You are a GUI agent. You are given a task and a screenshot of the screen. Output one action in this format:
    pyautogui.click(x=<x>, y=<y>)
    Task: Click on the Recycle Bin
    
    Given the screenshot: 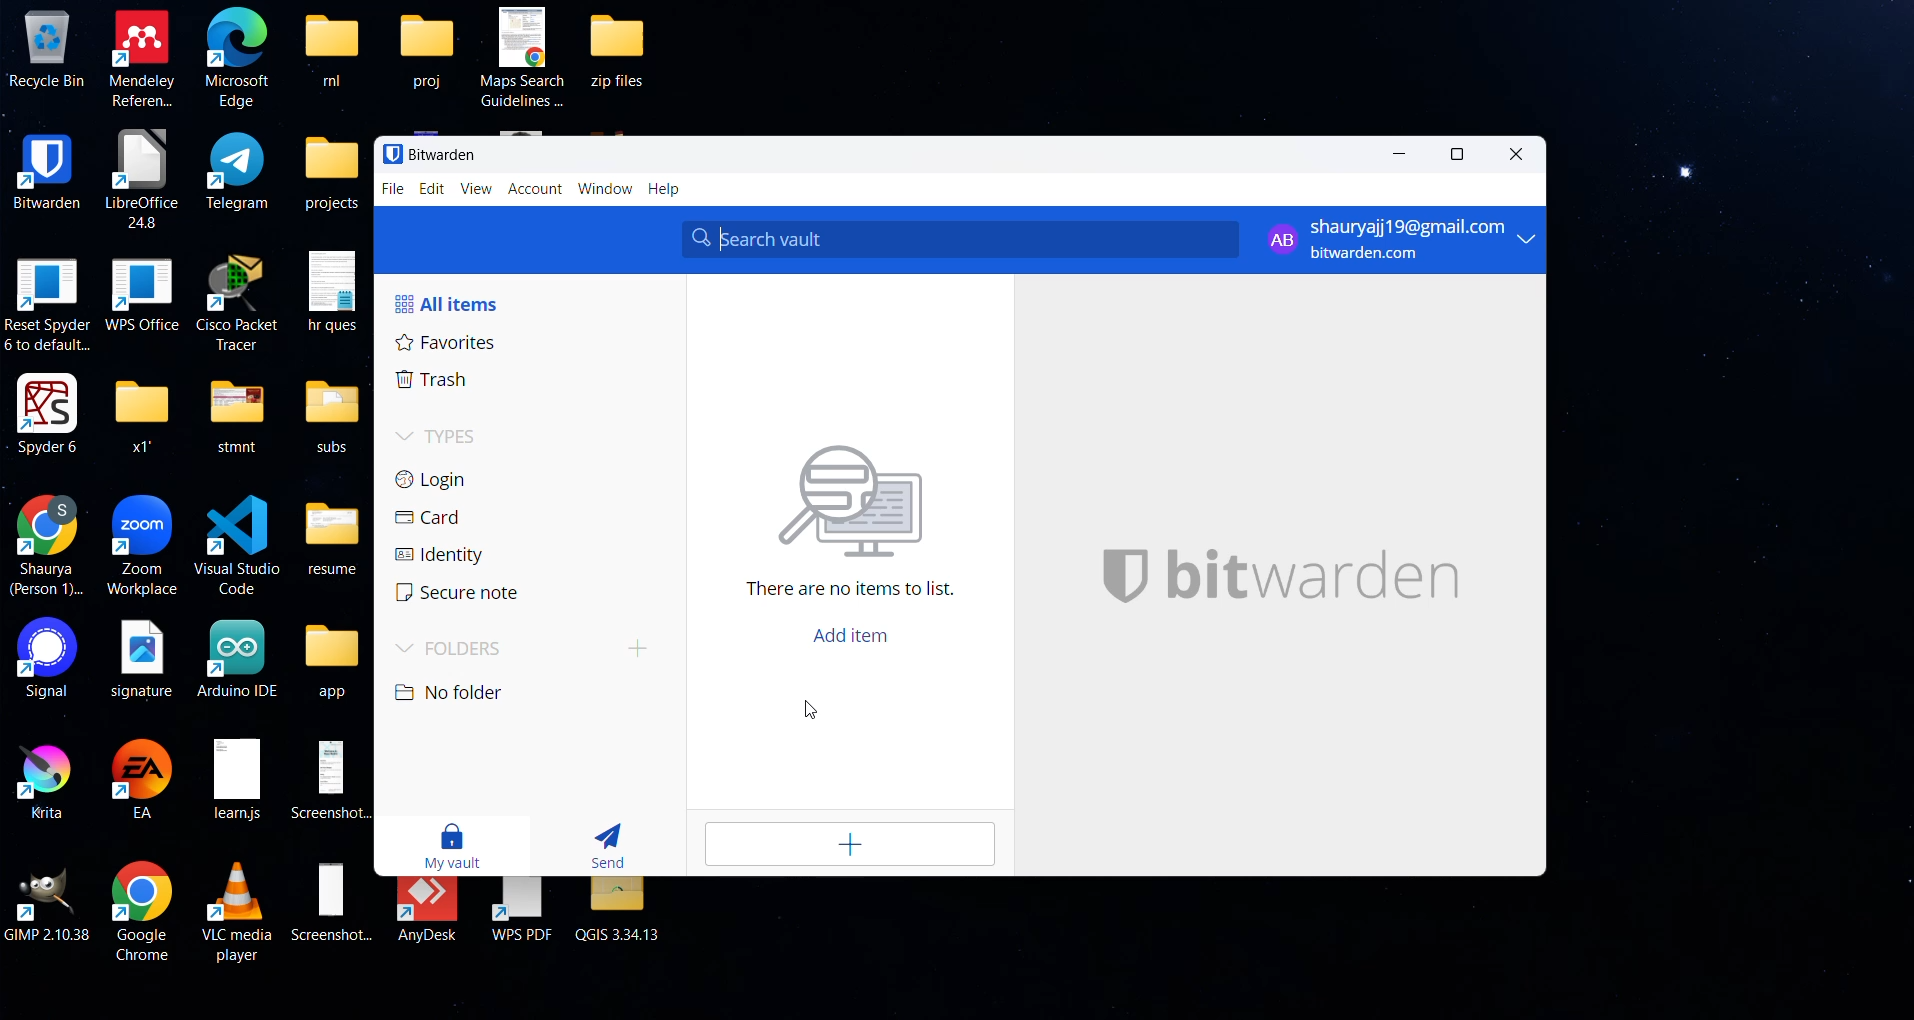 What is the action you would take?
    pyautogui.click(x=45, y=48)
    